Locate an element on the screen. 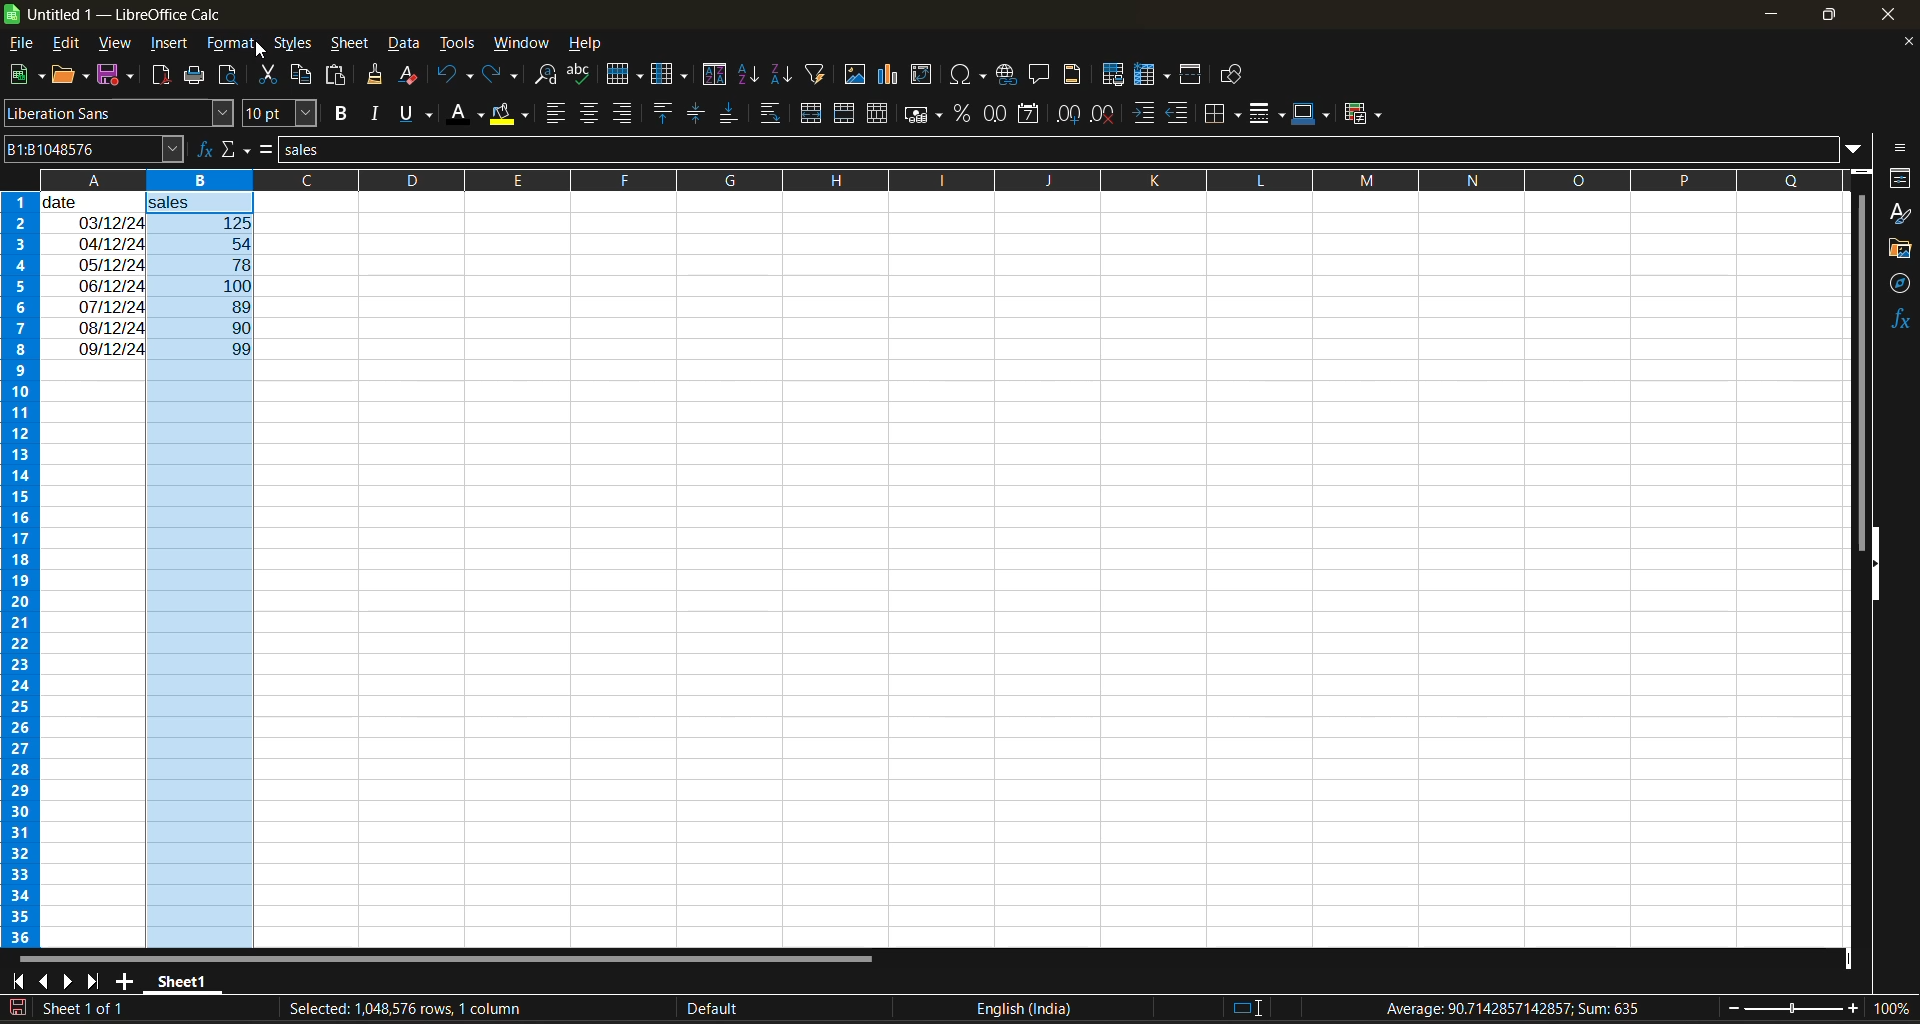 This screenshot has height=1024, width=1920. close document is located at coordinates (1904, 42).